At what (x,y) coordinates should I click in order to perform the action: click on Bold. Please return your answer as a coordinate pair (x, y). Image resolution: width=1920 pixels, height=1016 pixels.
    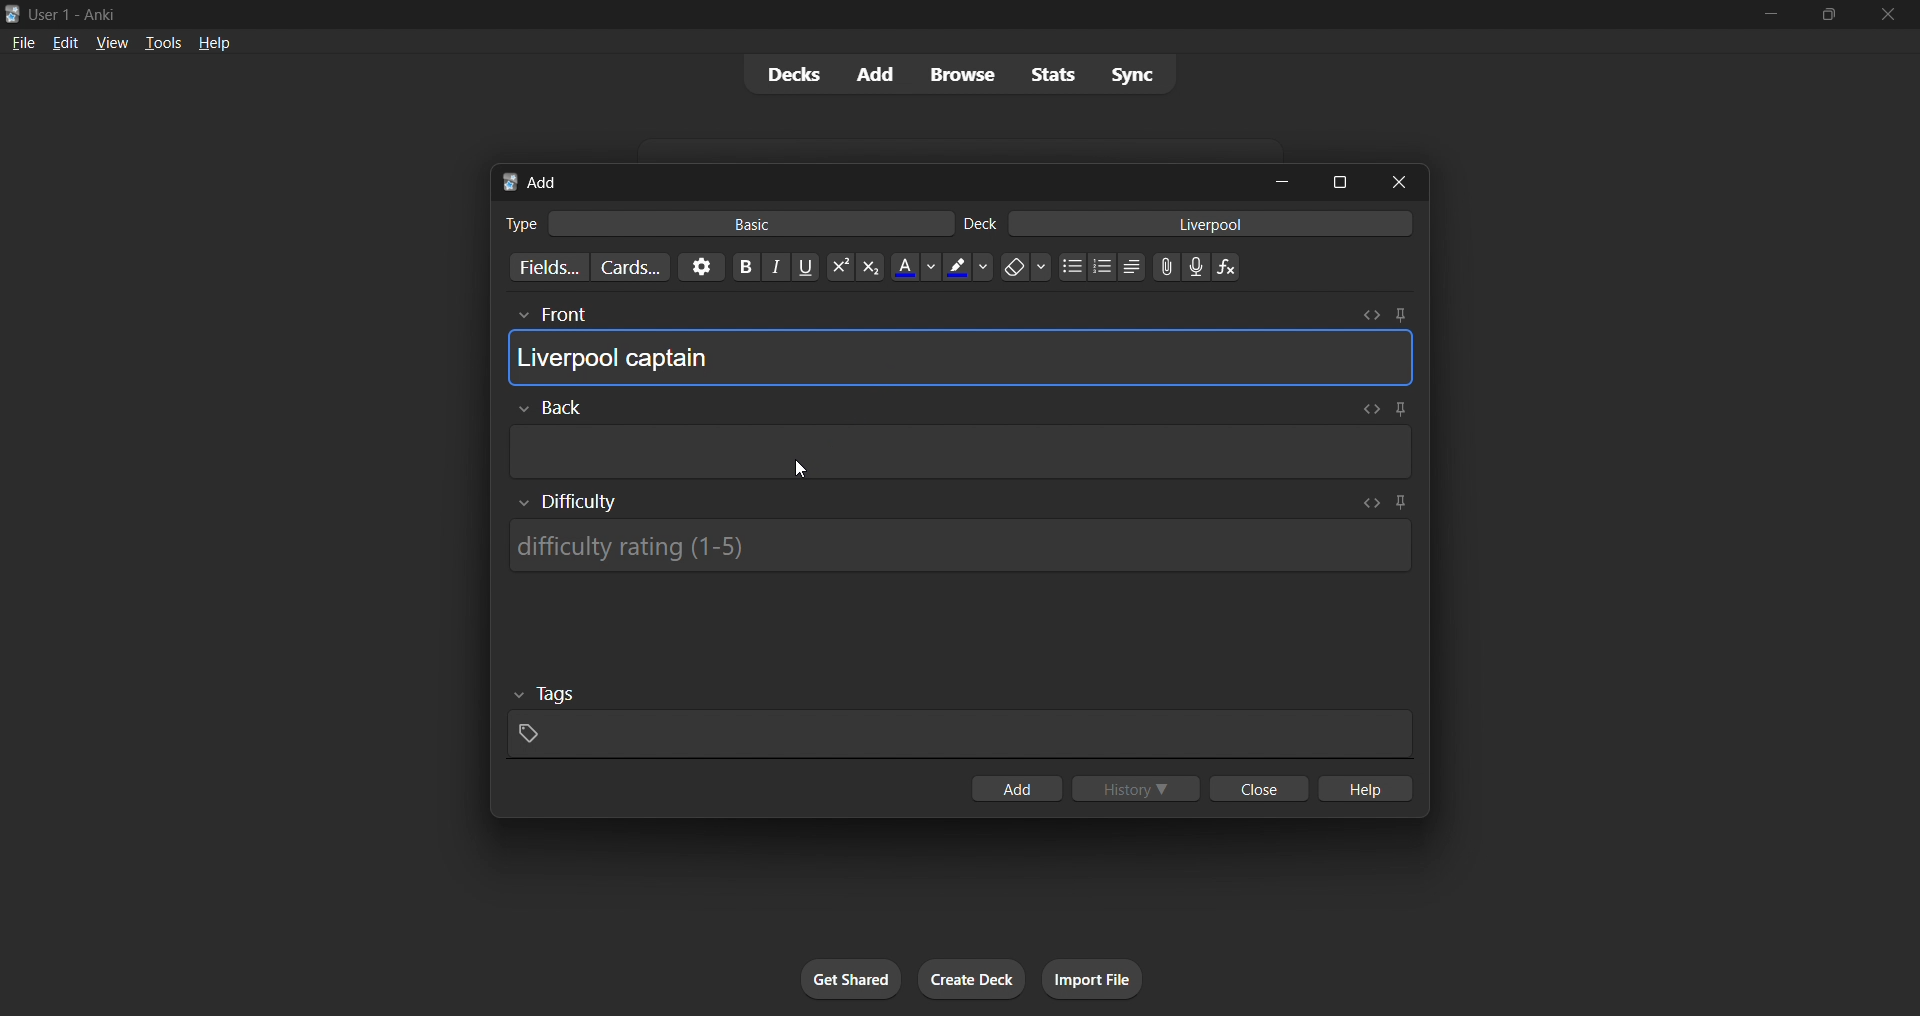
    Looking at the image, I should click on (745, 267).